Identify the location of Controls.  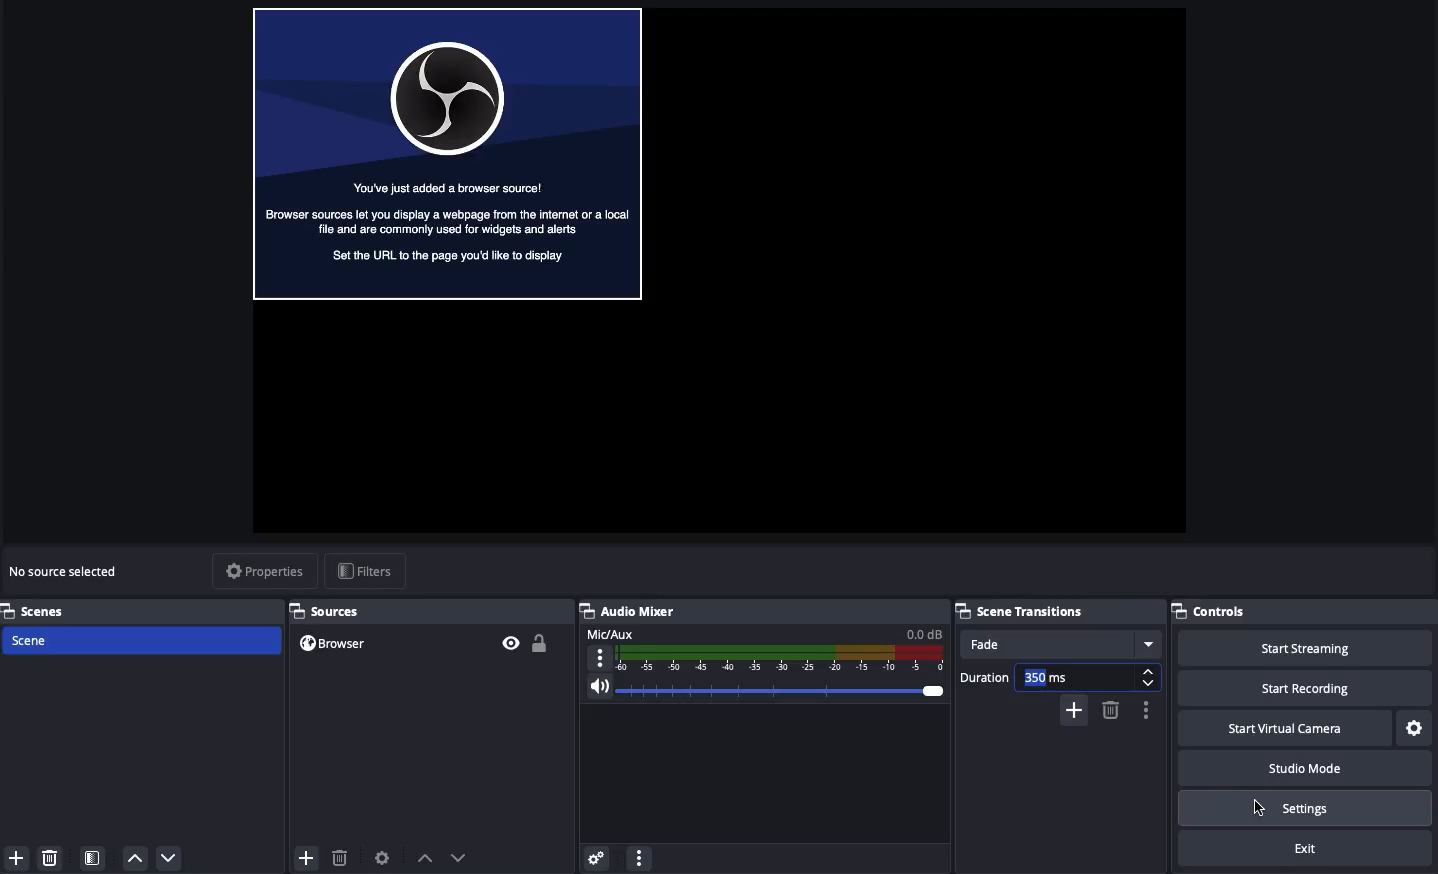
(1217, 612).